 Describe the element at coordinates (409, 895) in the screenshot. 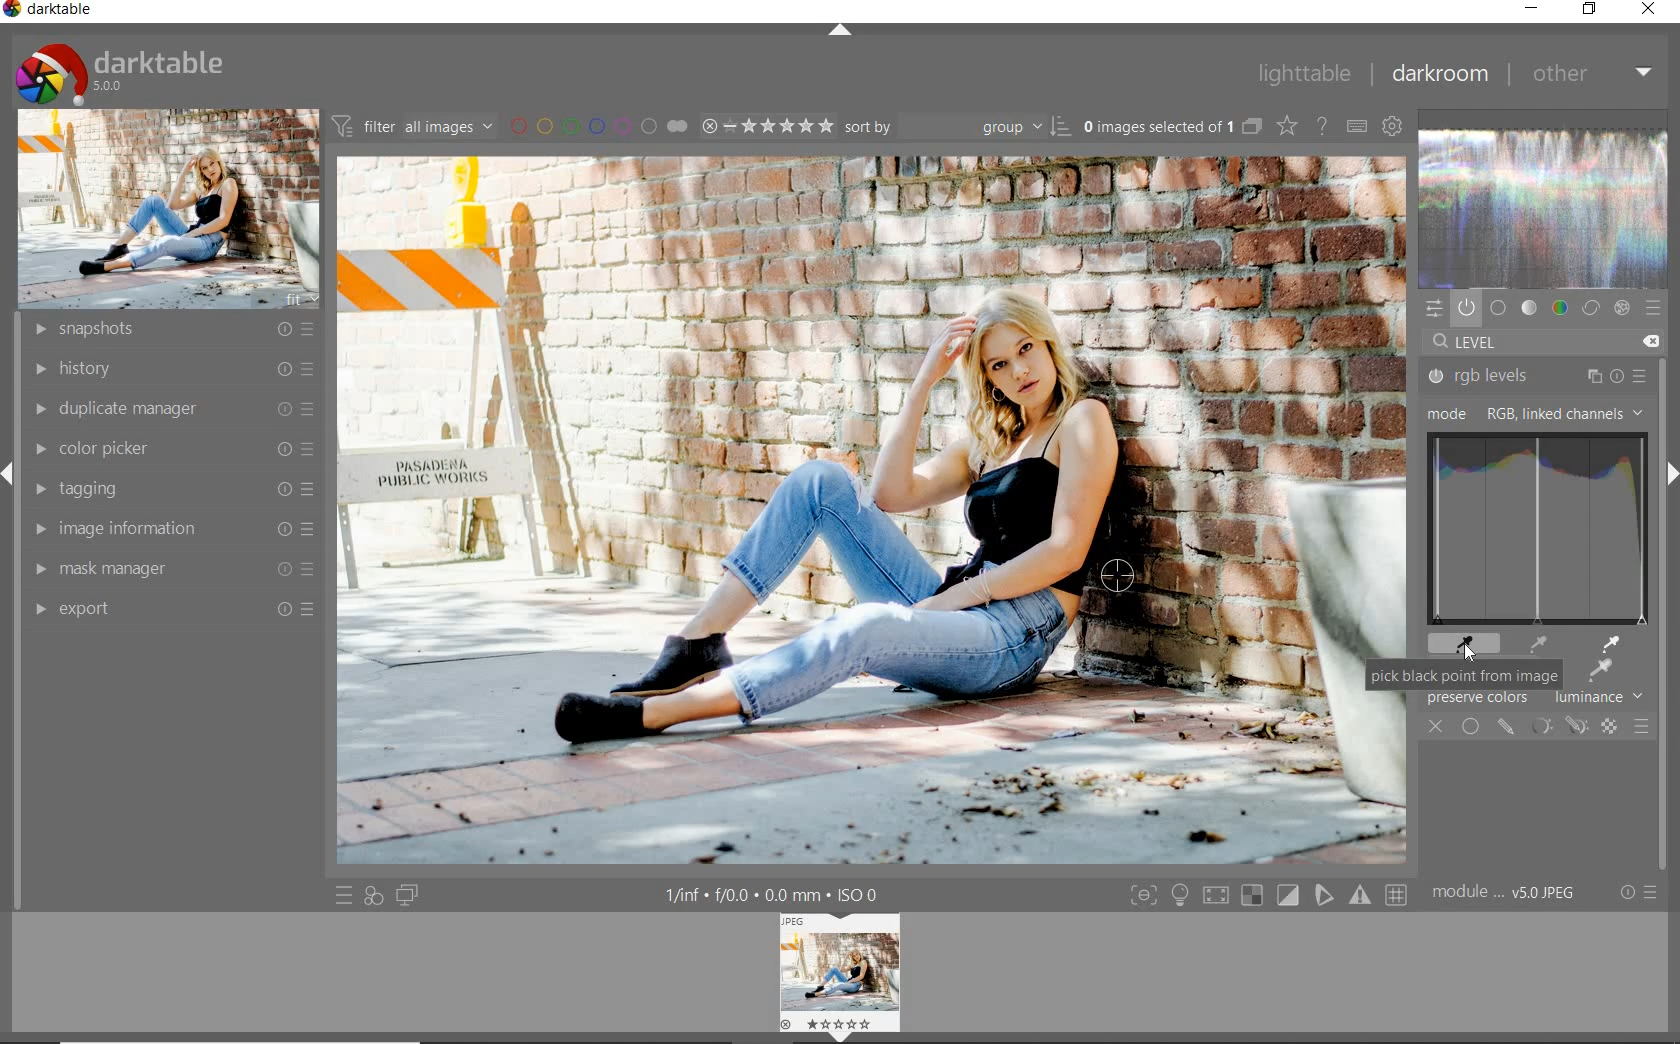

I see `display a second darkroom image widow` at that location.